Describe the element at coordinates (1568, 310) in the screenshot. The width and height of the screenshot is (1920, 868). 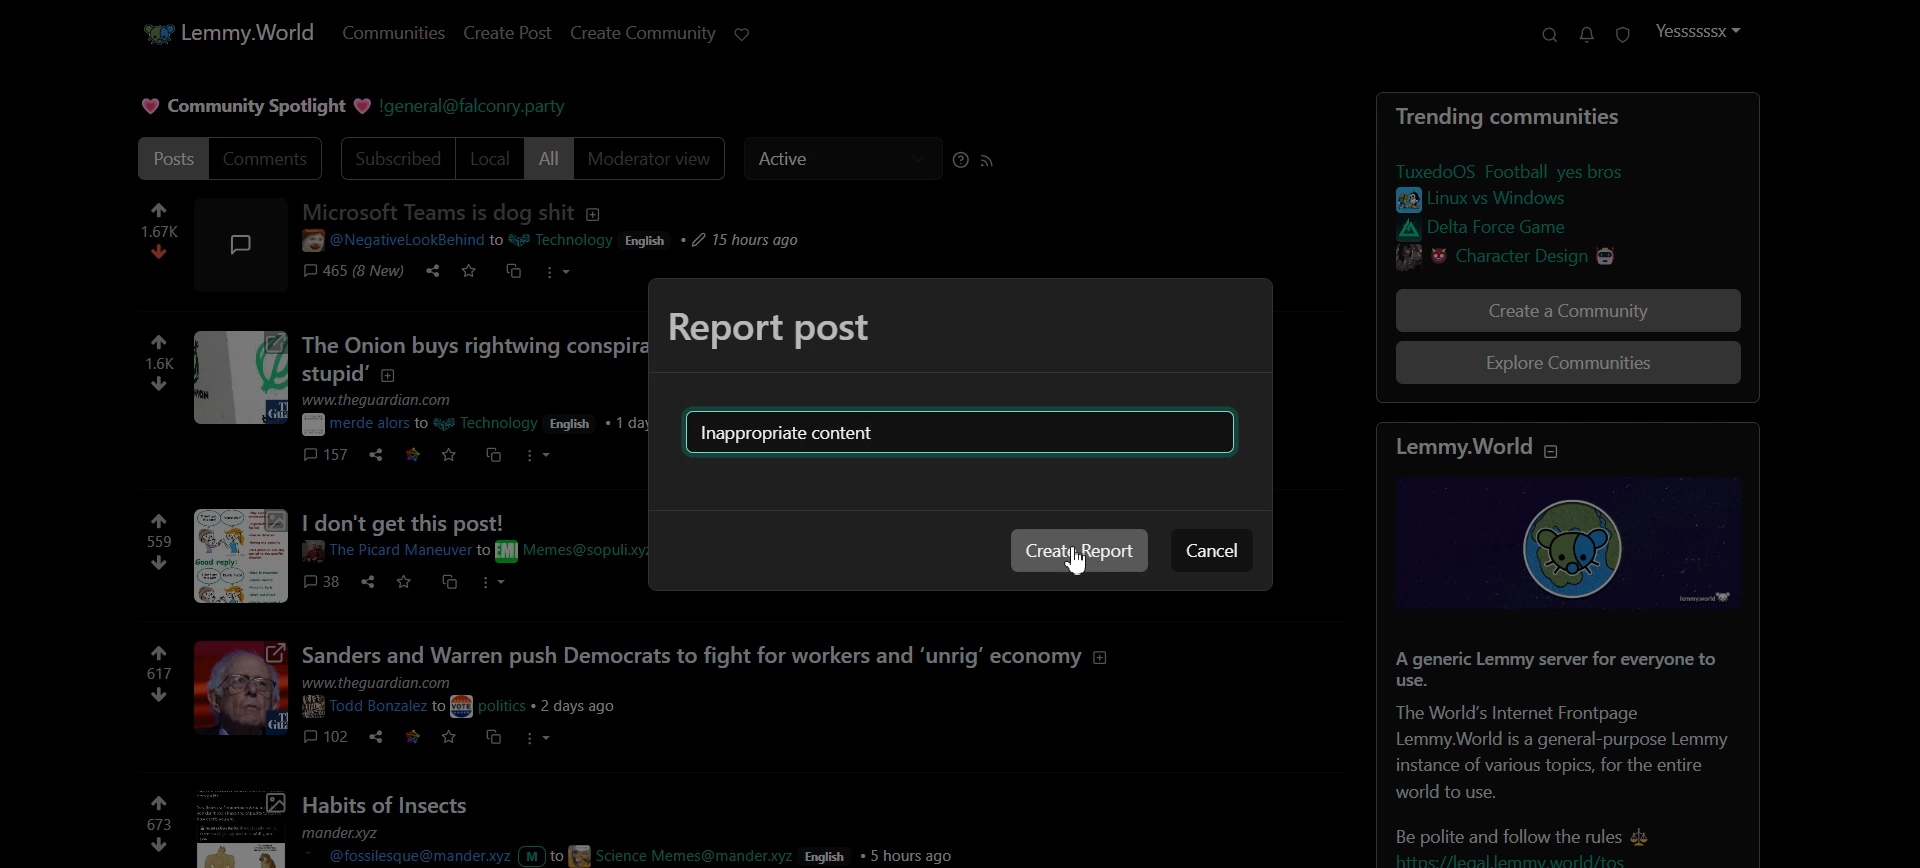
I see `Create a Community` at that location.